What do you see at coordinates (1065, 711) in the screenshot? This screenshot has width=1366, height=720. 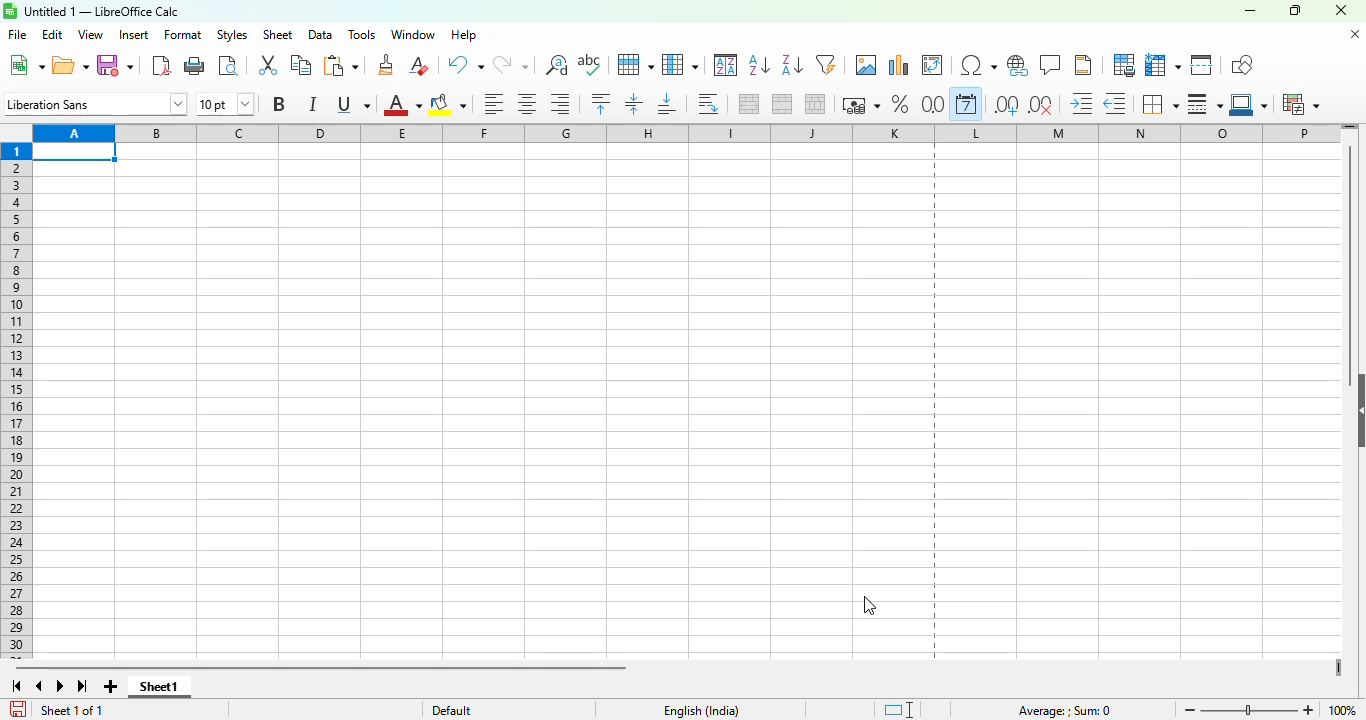 I see `formula` at bounding box center [1065, 711].